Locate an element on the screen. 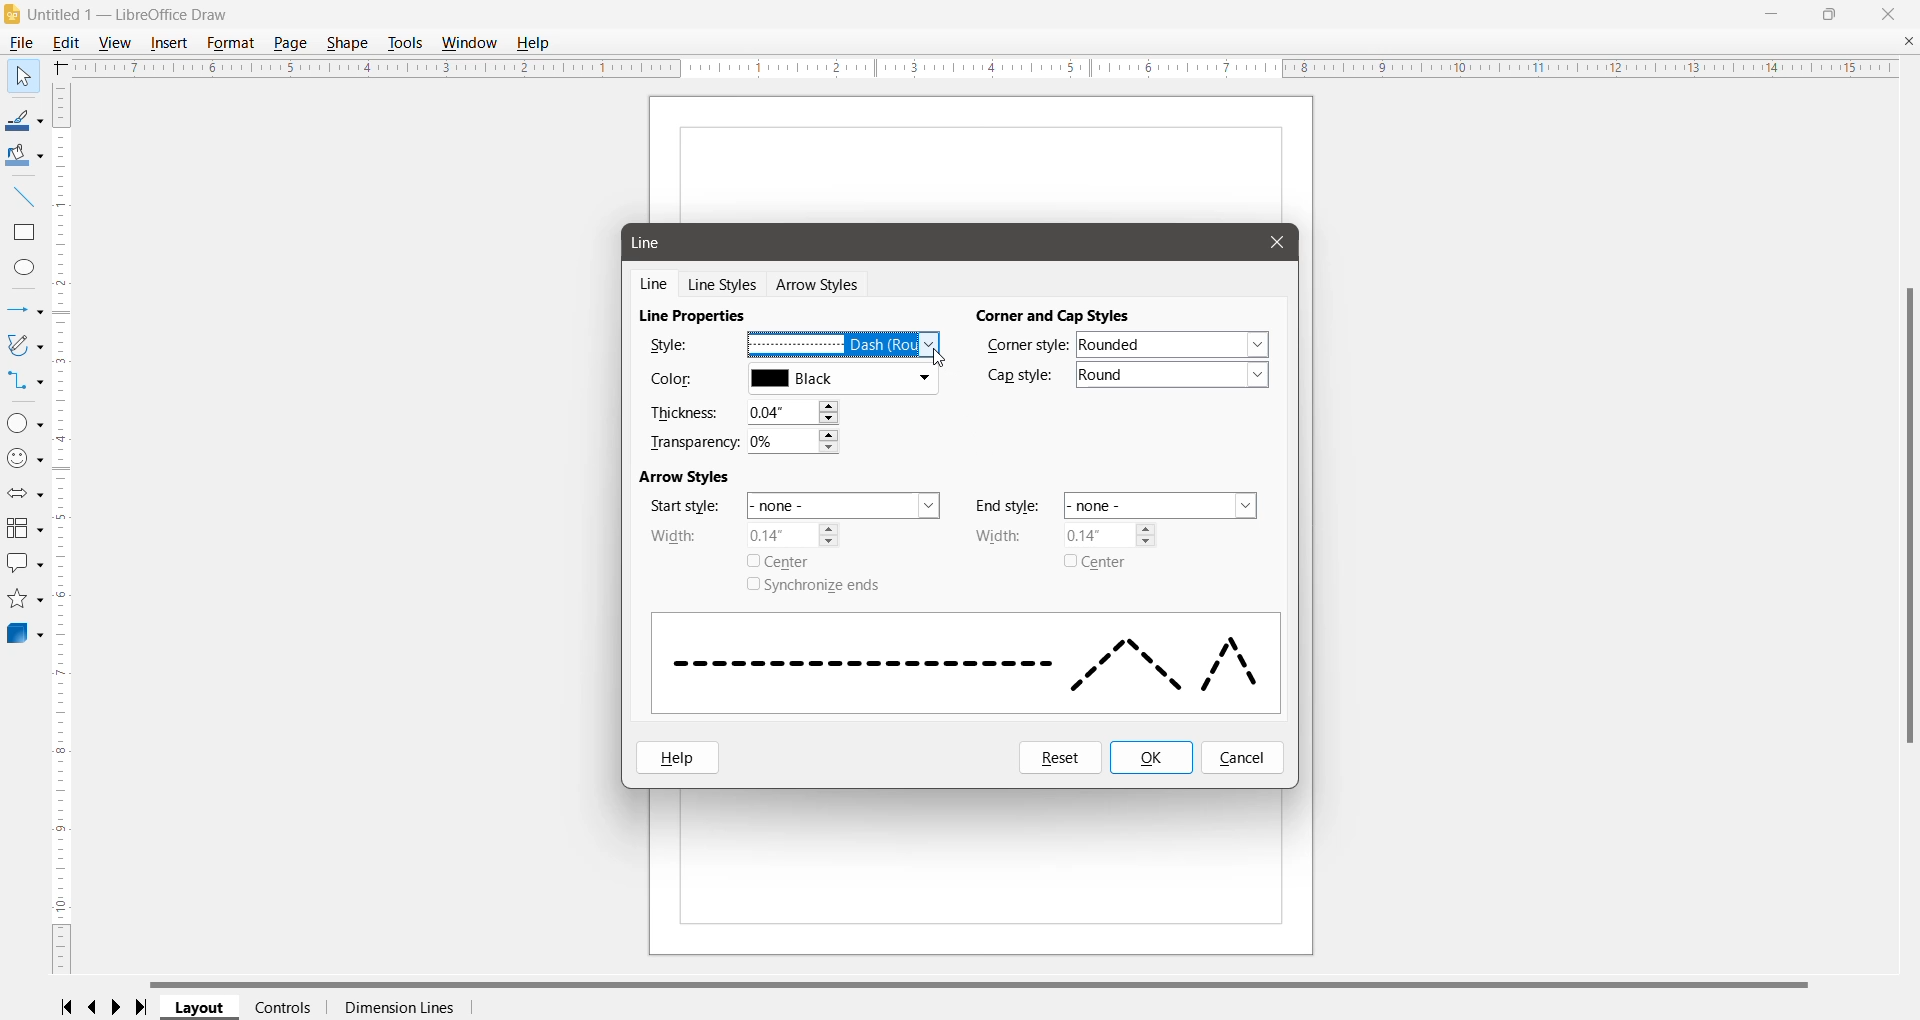 The width and height of the screenshot is (1920, 1020). Horizontal Ruler is located at coordinates (983, 68).